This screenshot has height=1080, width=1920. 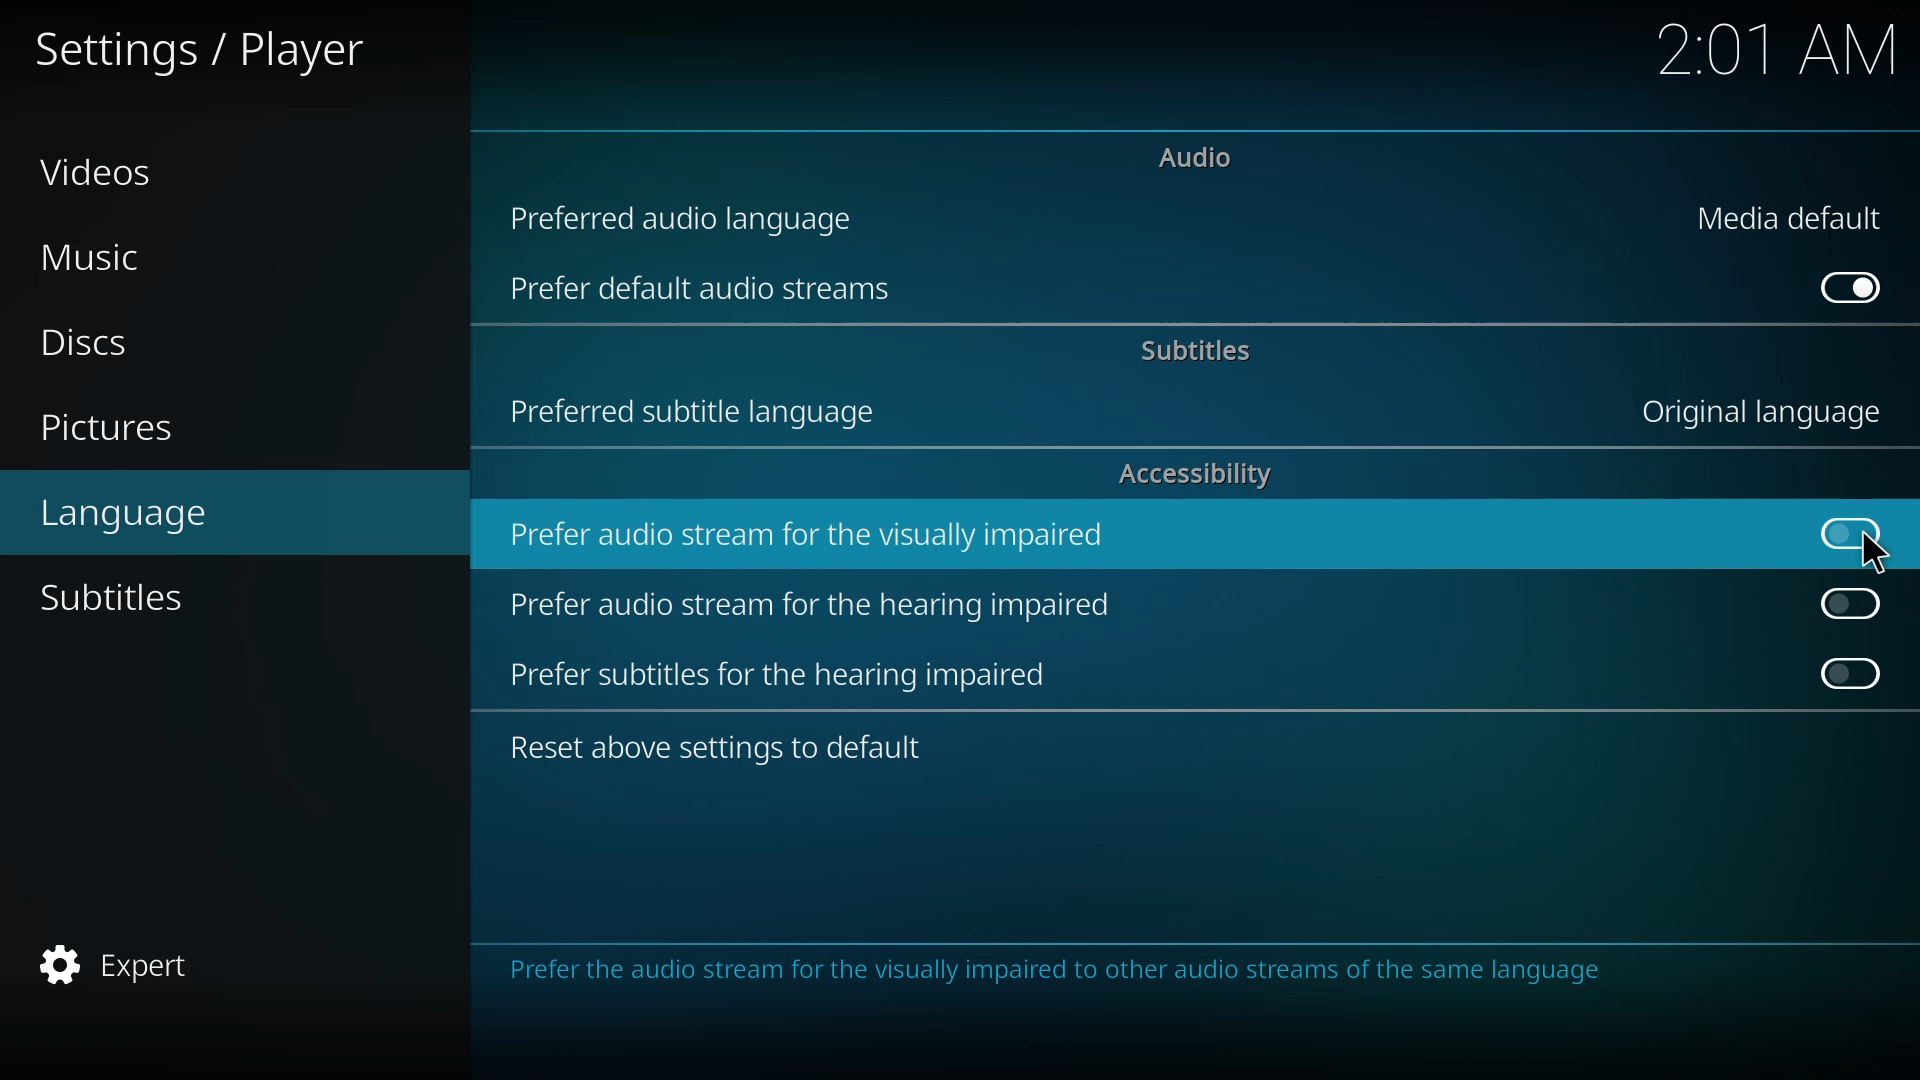 I want to click on accessibility, so click(x=1195, y=475).